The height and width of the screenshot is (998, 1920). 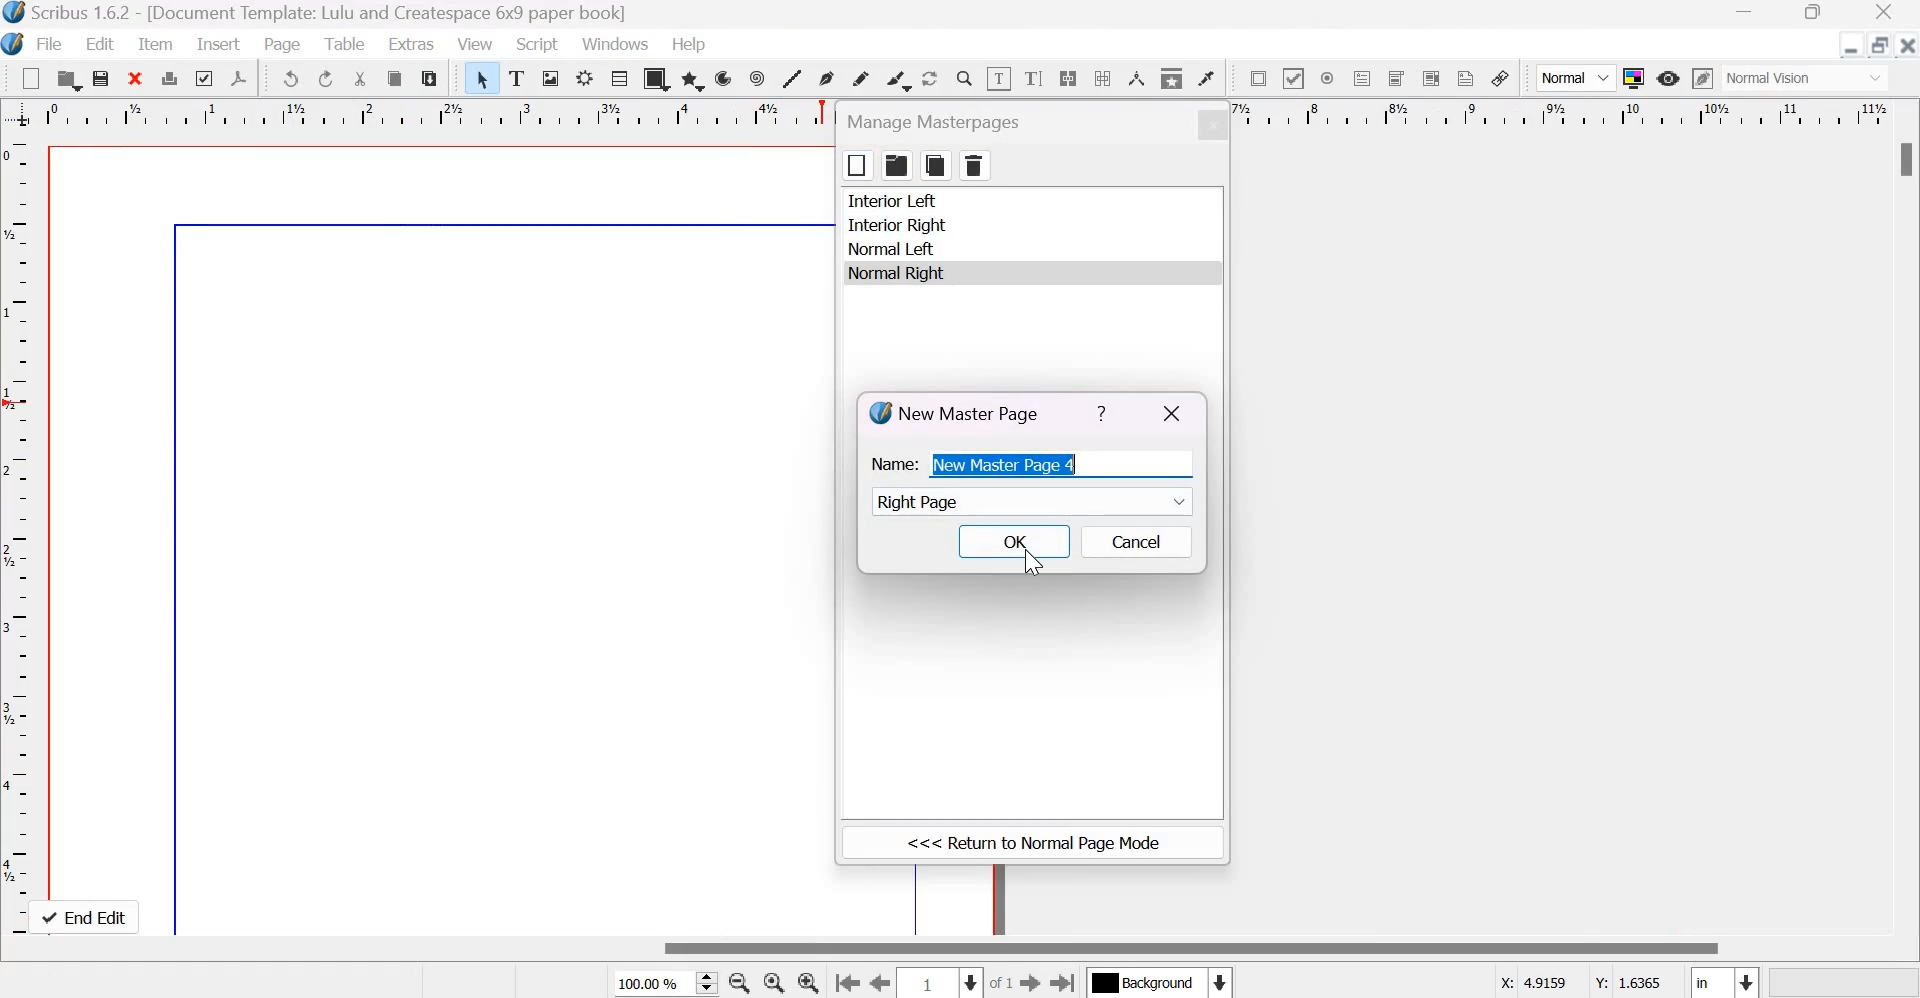 What do you see at coordinates (1035, 563) in the screenshot?
I see `cursor` at bounding box center [1035, 563].